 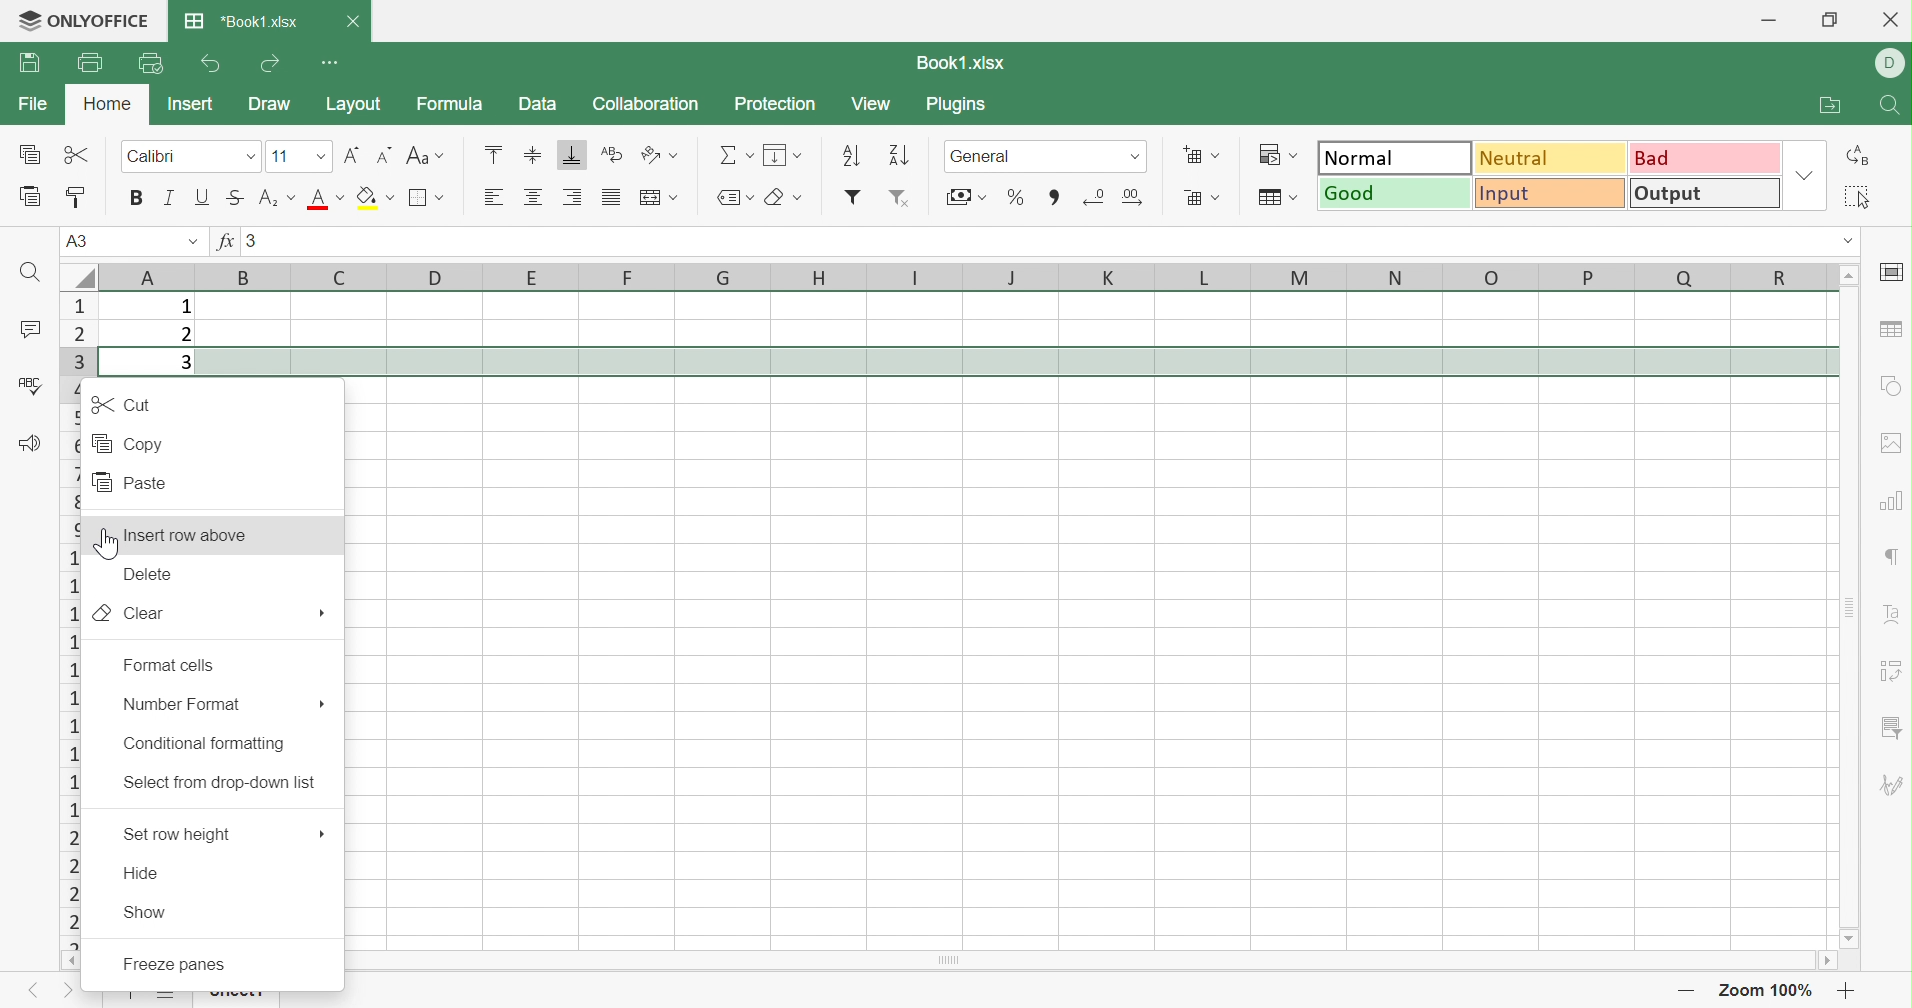 What do you see at coordinates (1215, 156) in the screenshot?
I see `Drop Down` at bounding box center [1215, 156].